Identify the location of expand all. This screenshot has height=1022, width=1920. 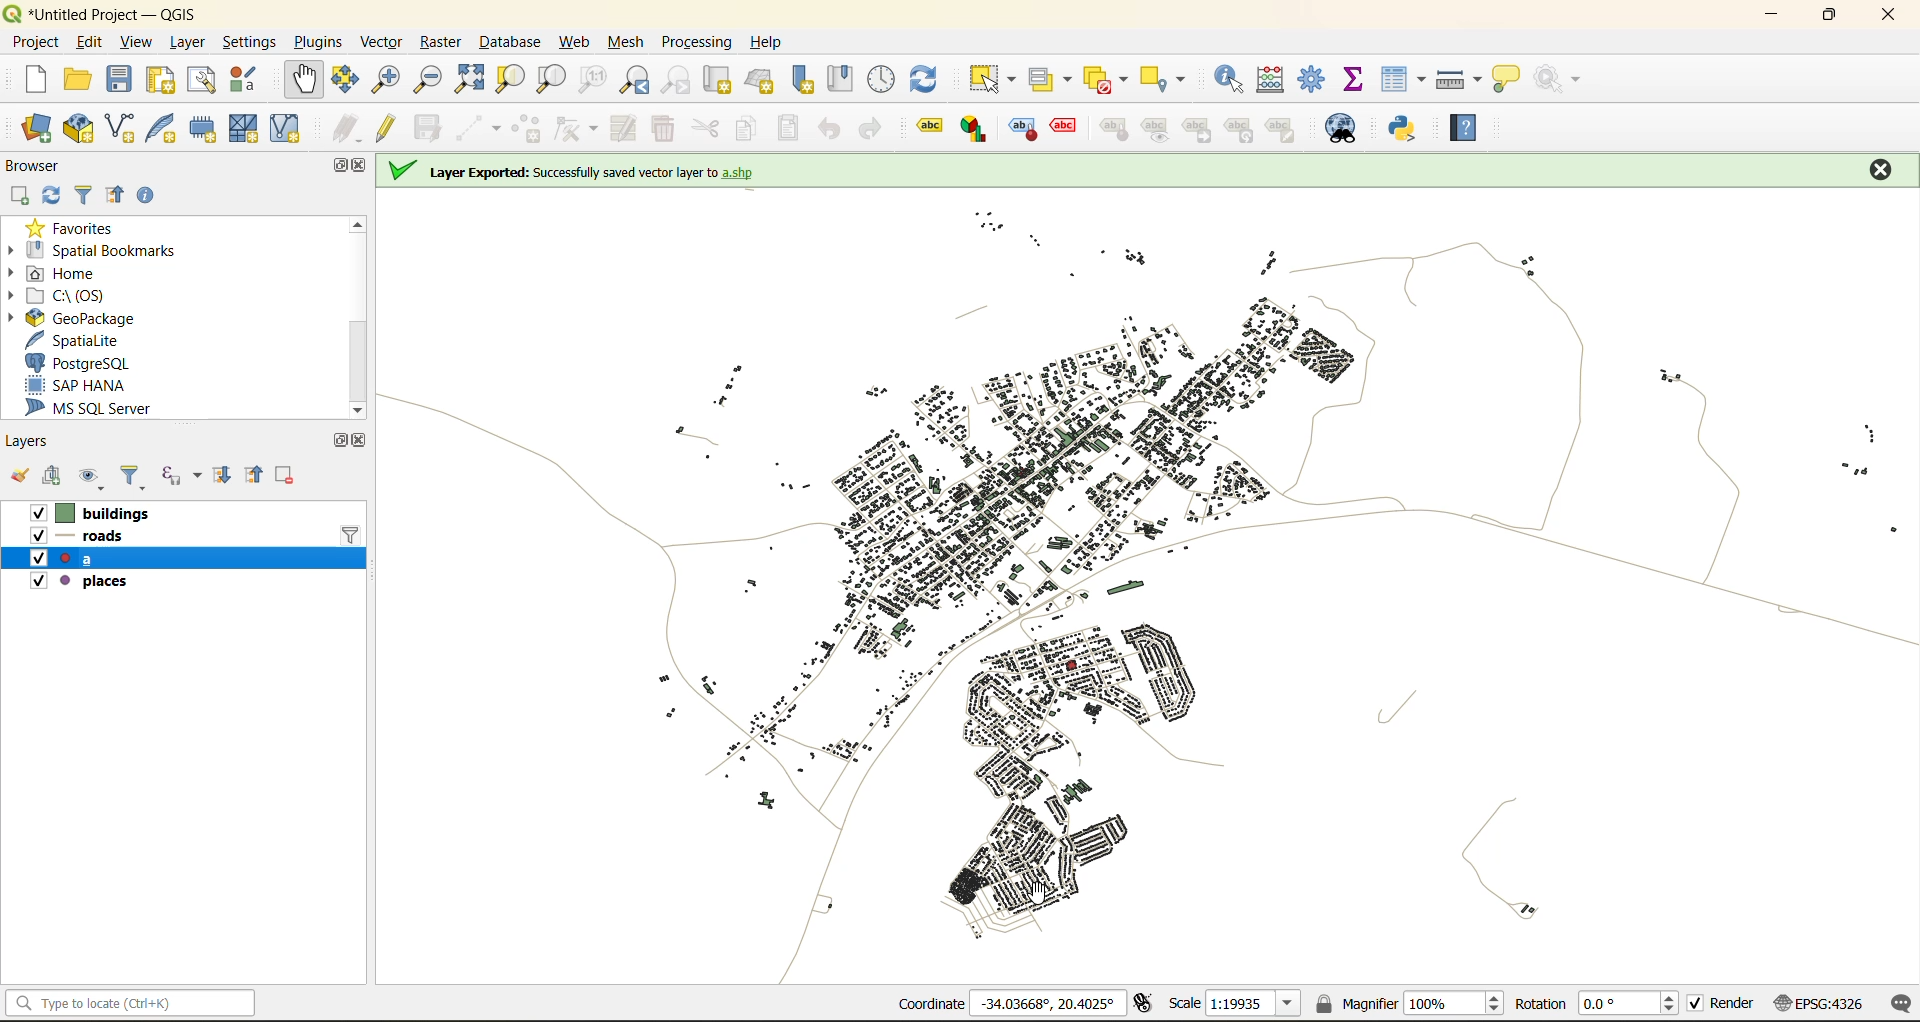
(224, 480).